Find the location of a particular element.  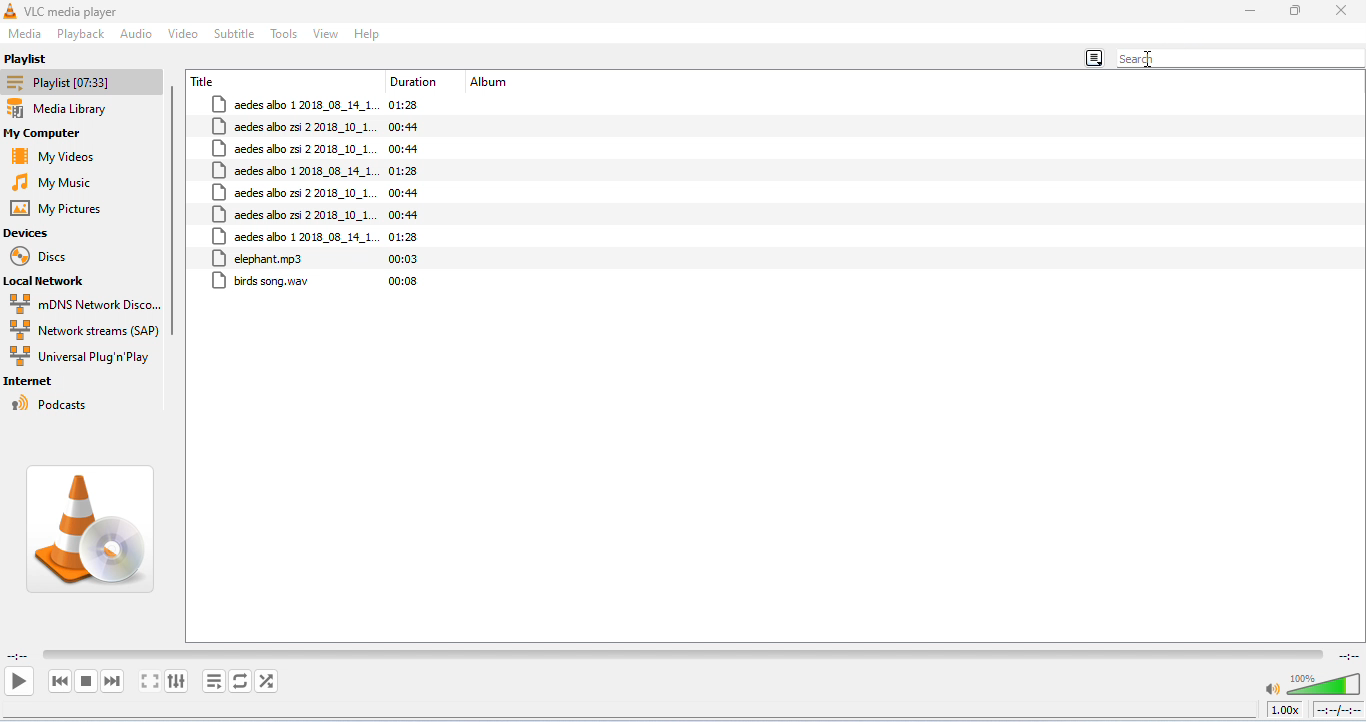

Search is located at coordinates (1241, 58).